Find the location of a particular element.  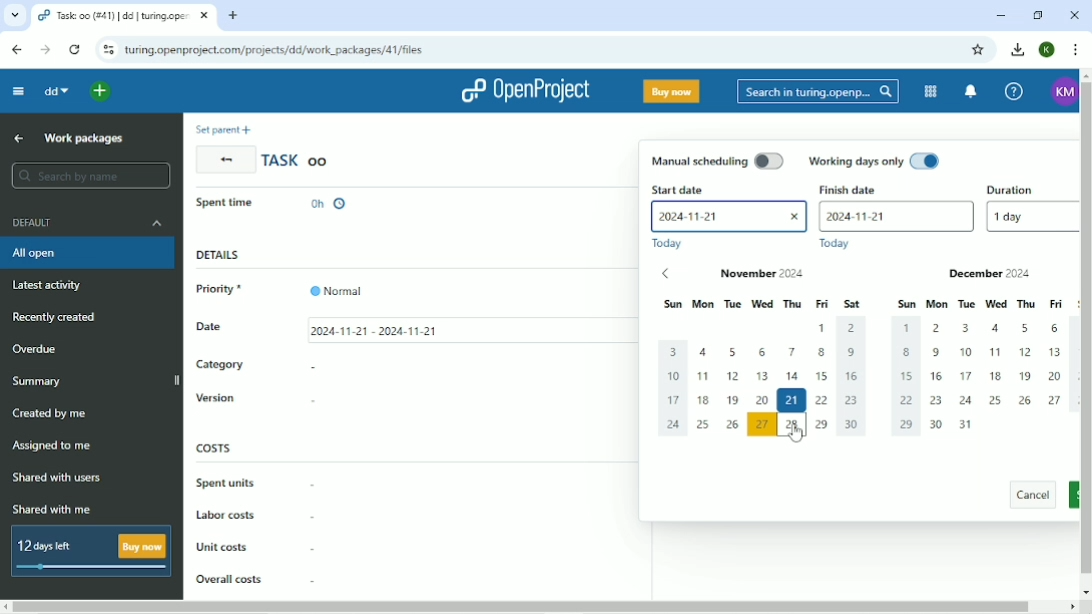

Manual scheduling is located at coordinates (718, 161).